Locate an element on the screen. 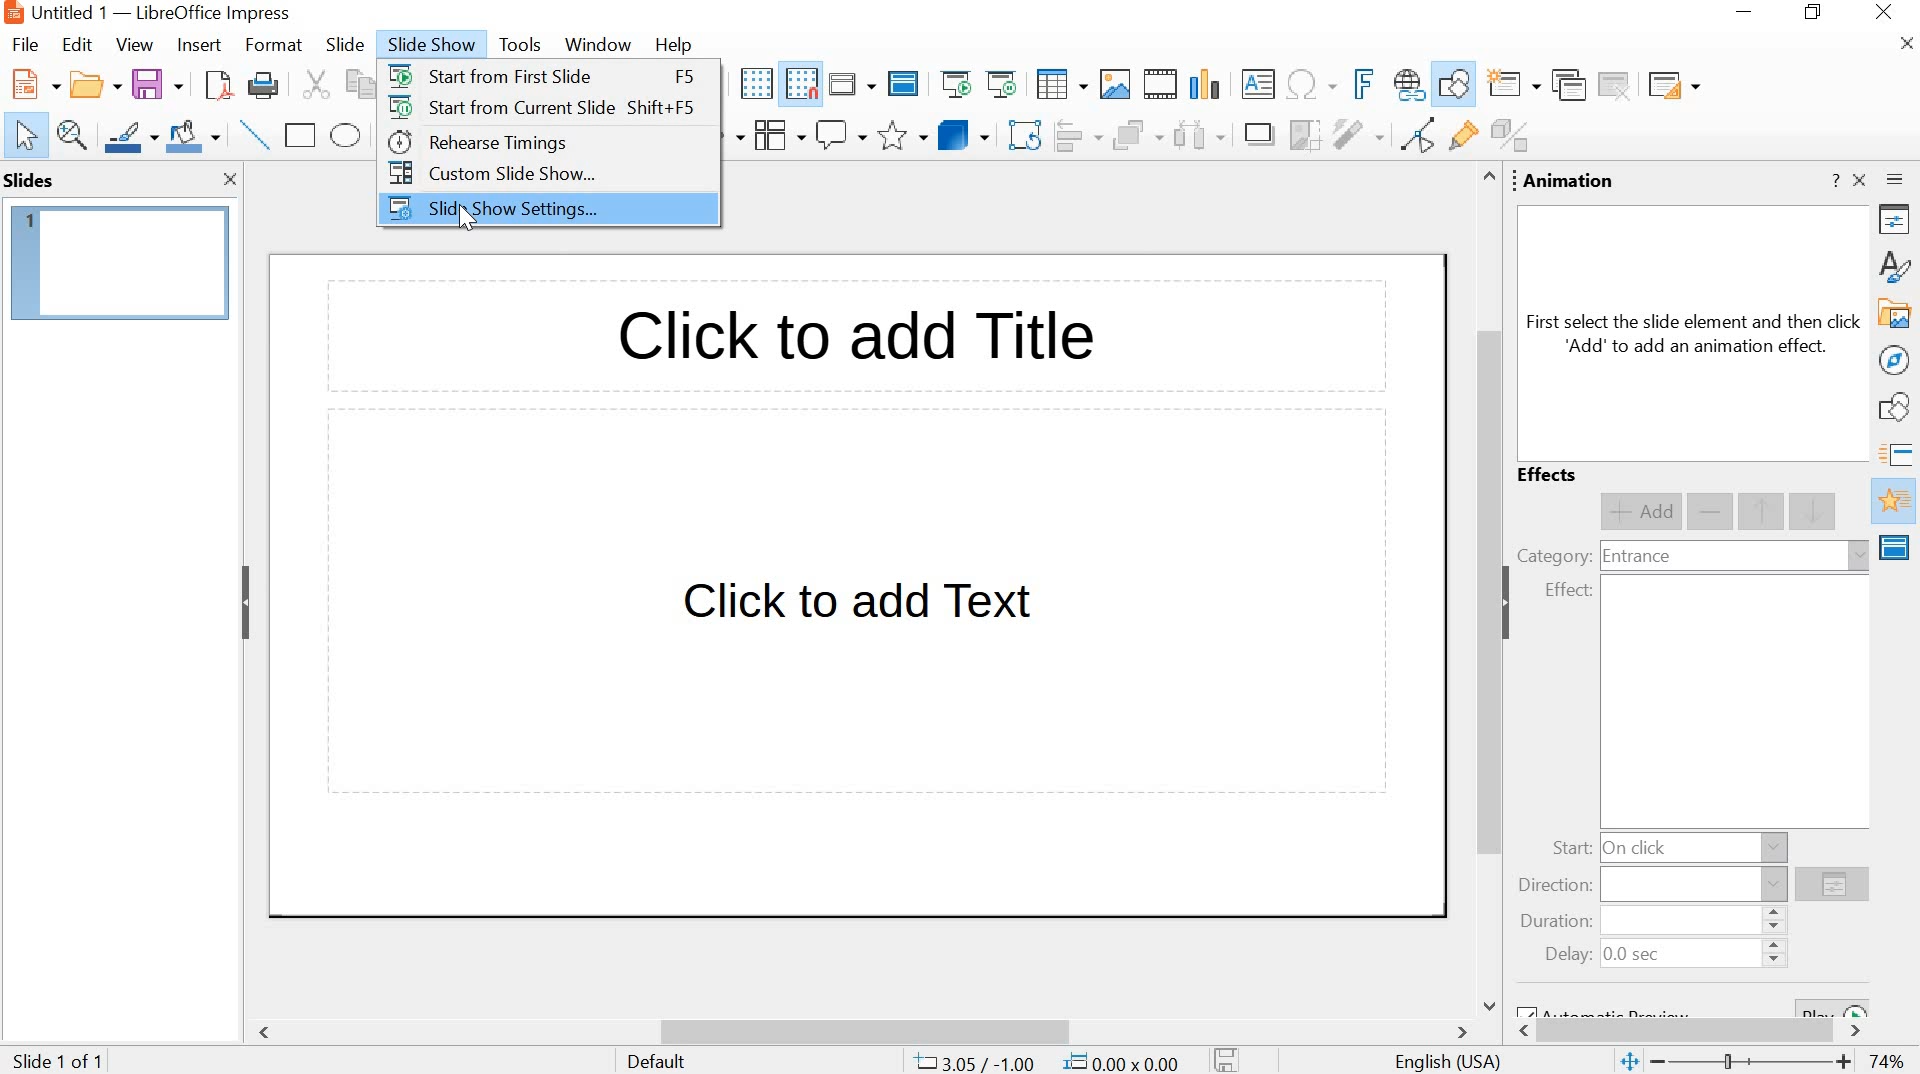 This screenshot has width=1920, height=1074. custom slide show is located at coordinates (488, 172).